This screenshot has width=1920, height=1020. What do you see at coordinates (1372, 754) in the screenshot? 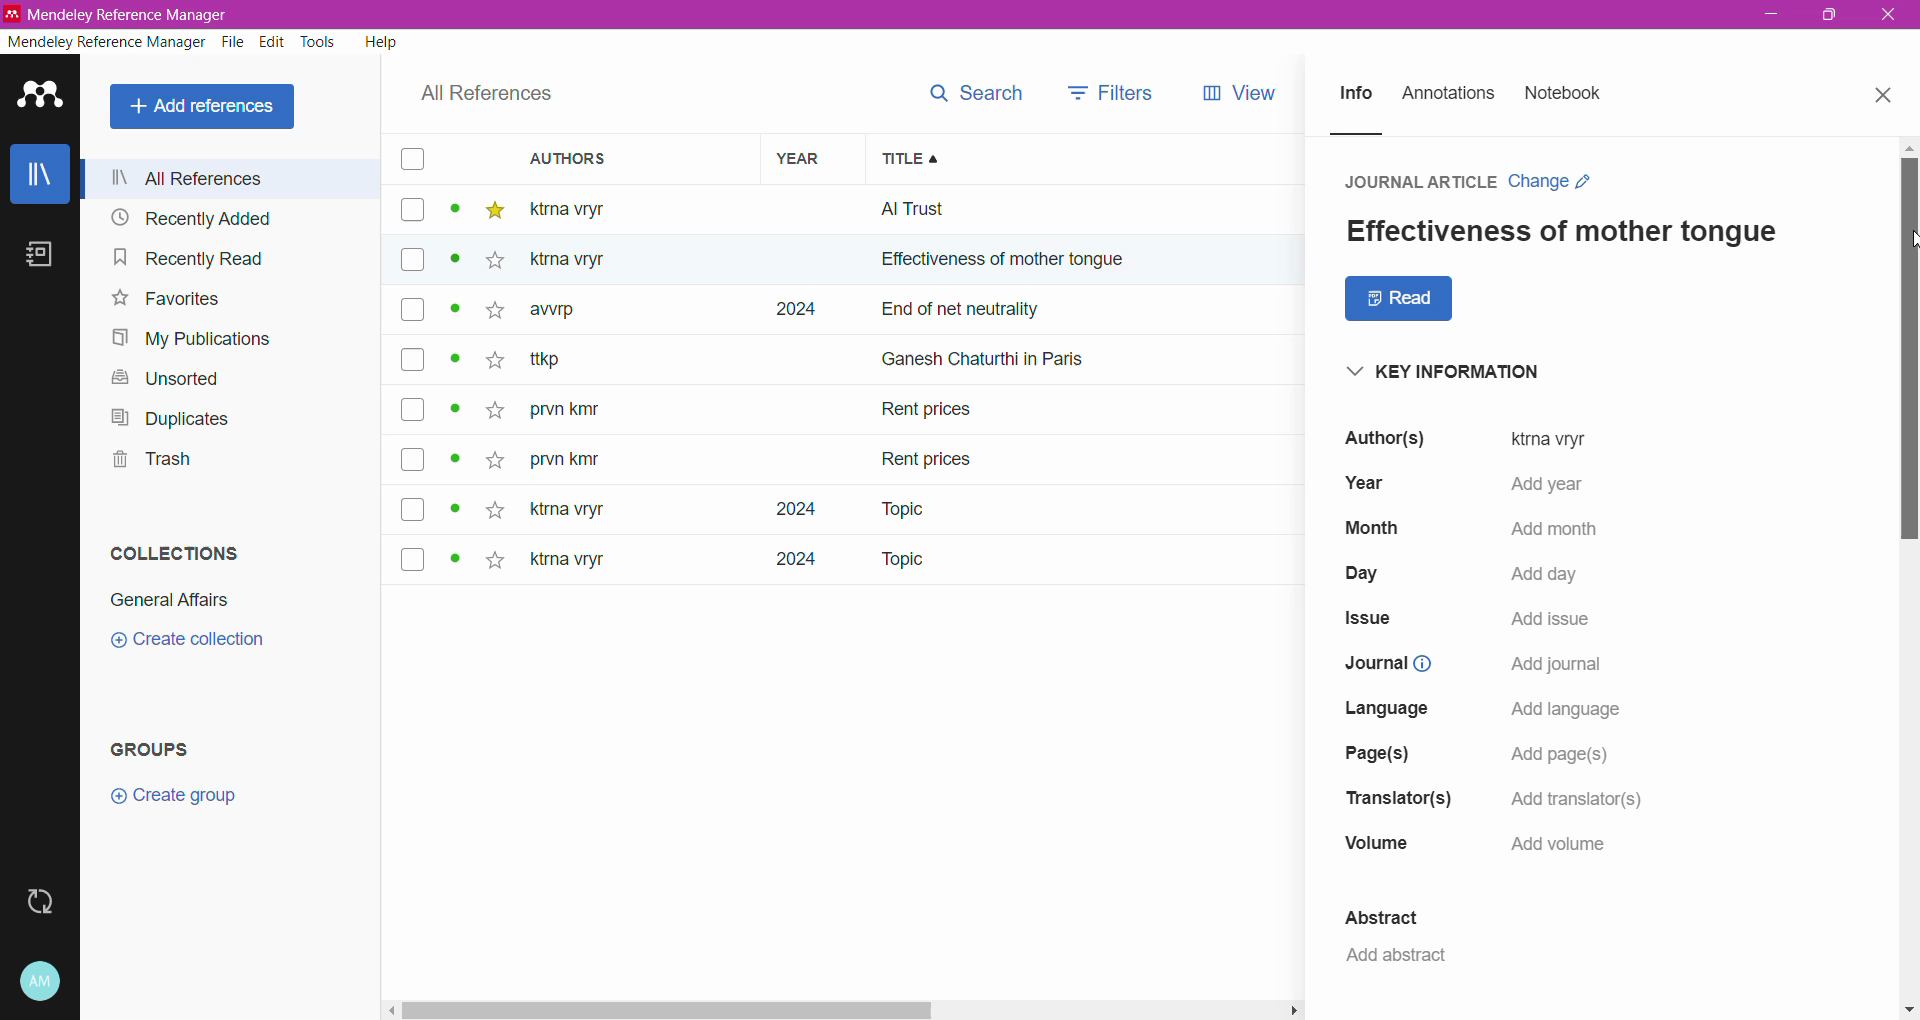
I see `Page(s)` at bounding box center [1372, 754].